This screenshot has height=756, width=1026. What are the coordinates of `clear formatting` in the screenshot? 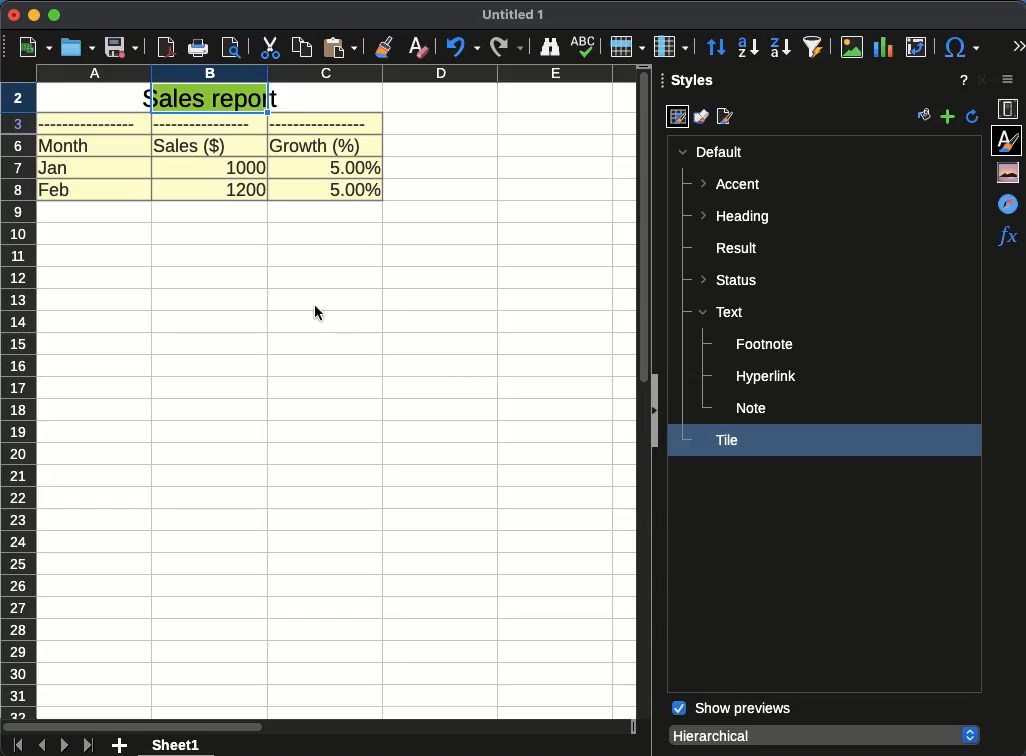 It's located at (419, 47).